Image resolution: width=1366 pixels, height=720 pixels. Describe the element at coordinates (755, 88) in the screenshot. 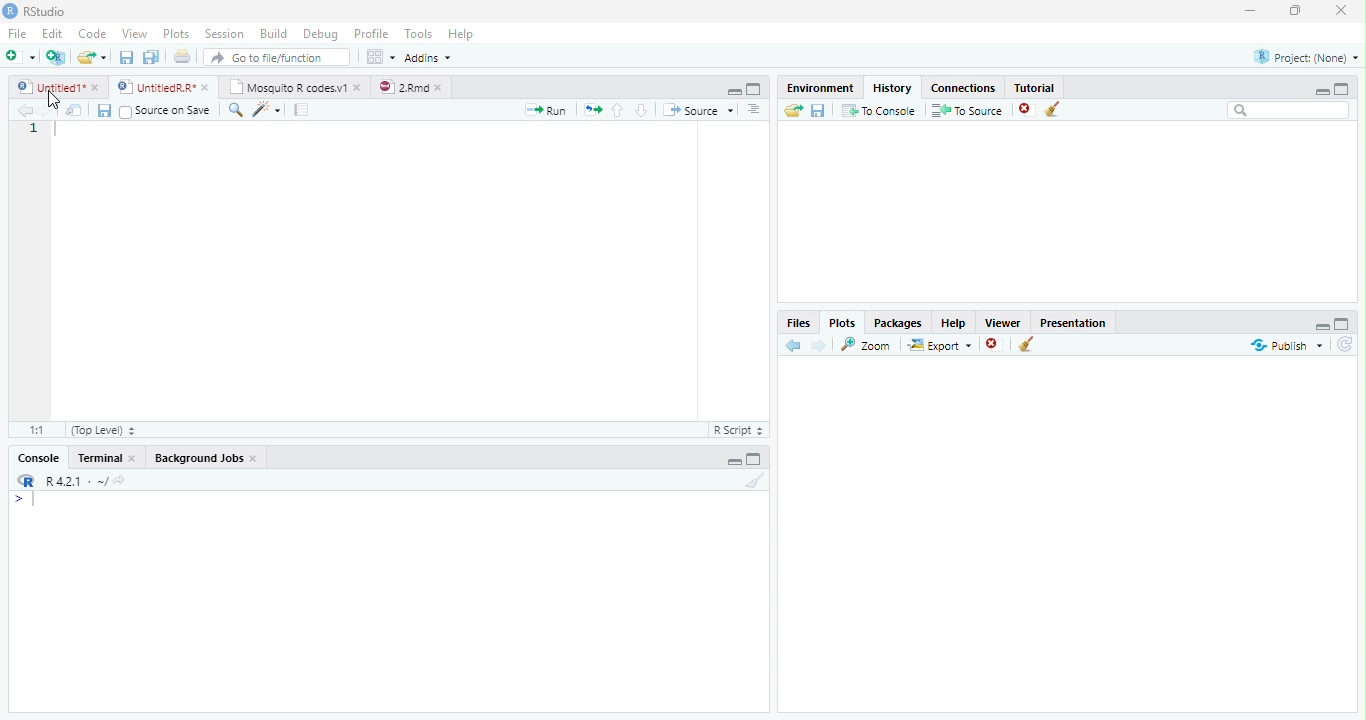

I see `Full Screen` at that location.